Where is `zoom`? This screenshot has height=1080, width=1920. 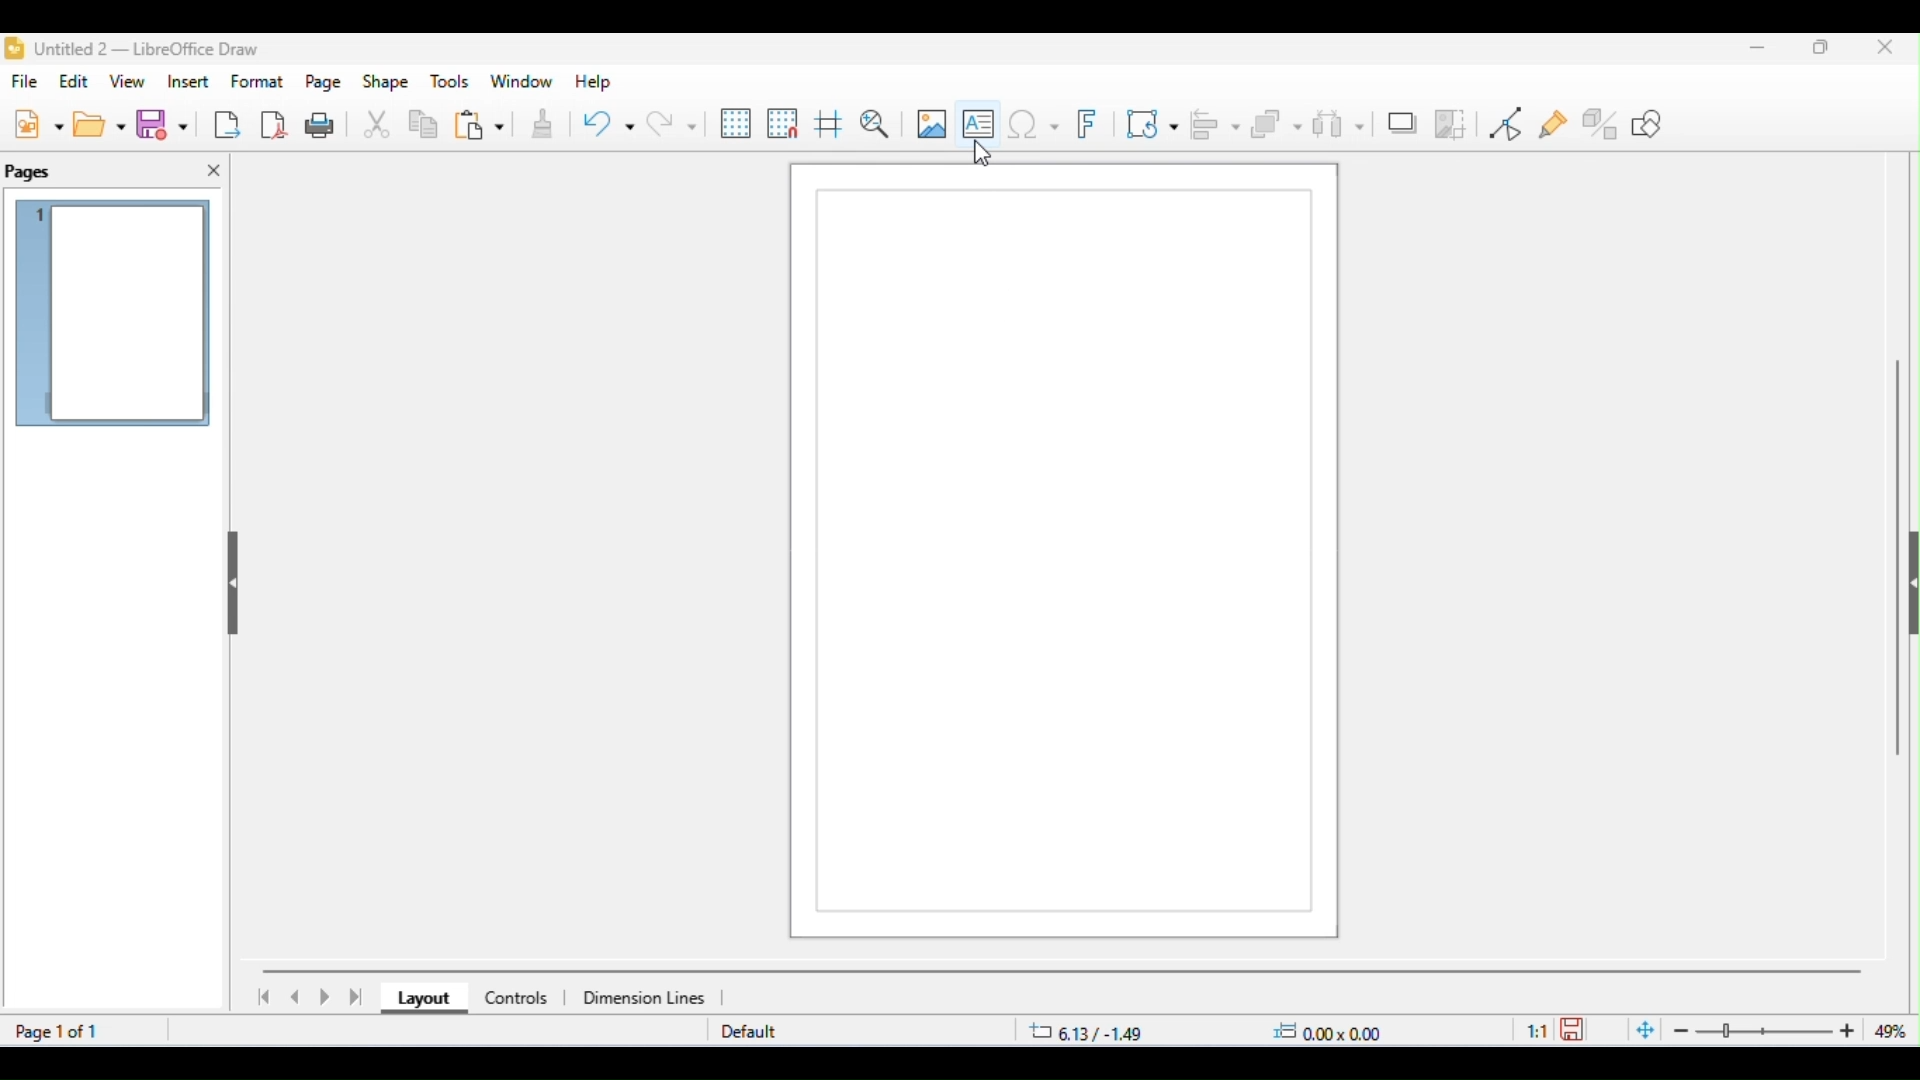
zoom is located at coordinates (1770, 1031).